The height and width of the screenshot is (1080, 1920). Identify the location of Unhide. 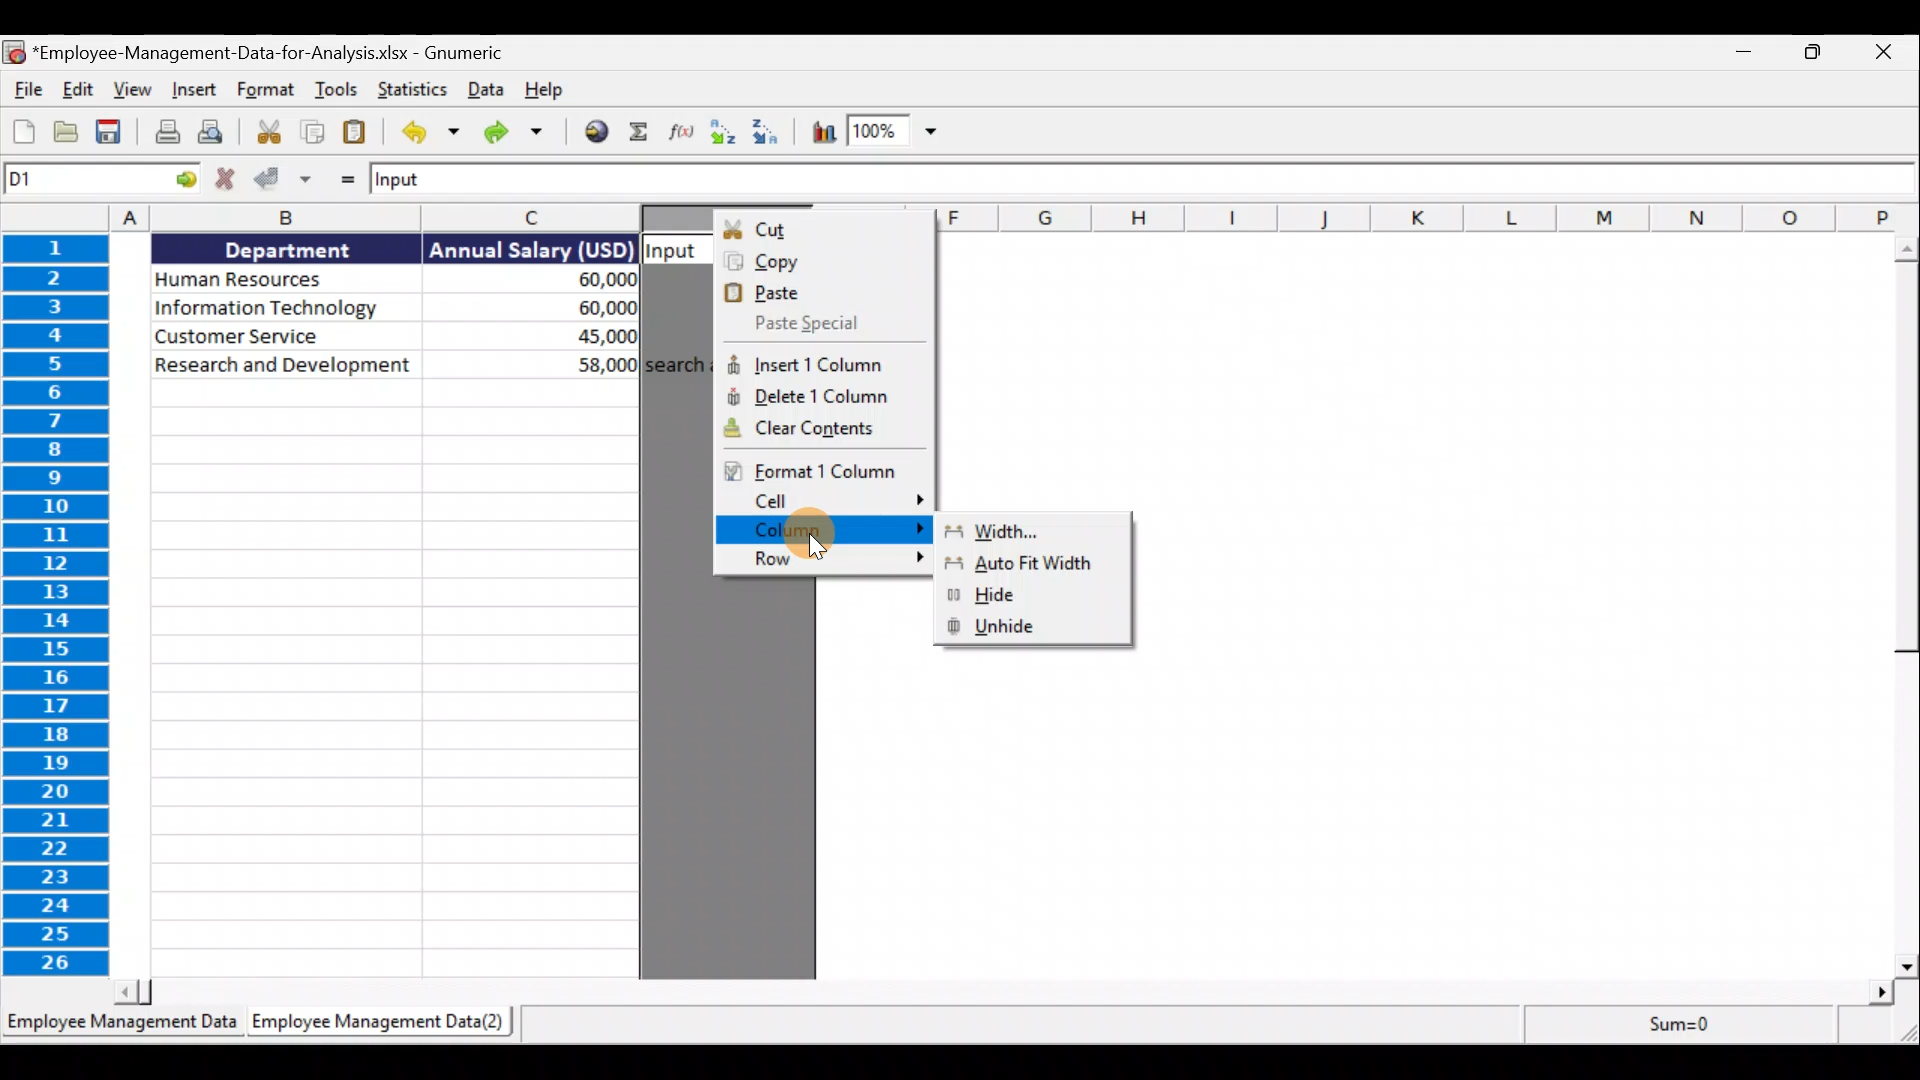
(1037, 629).